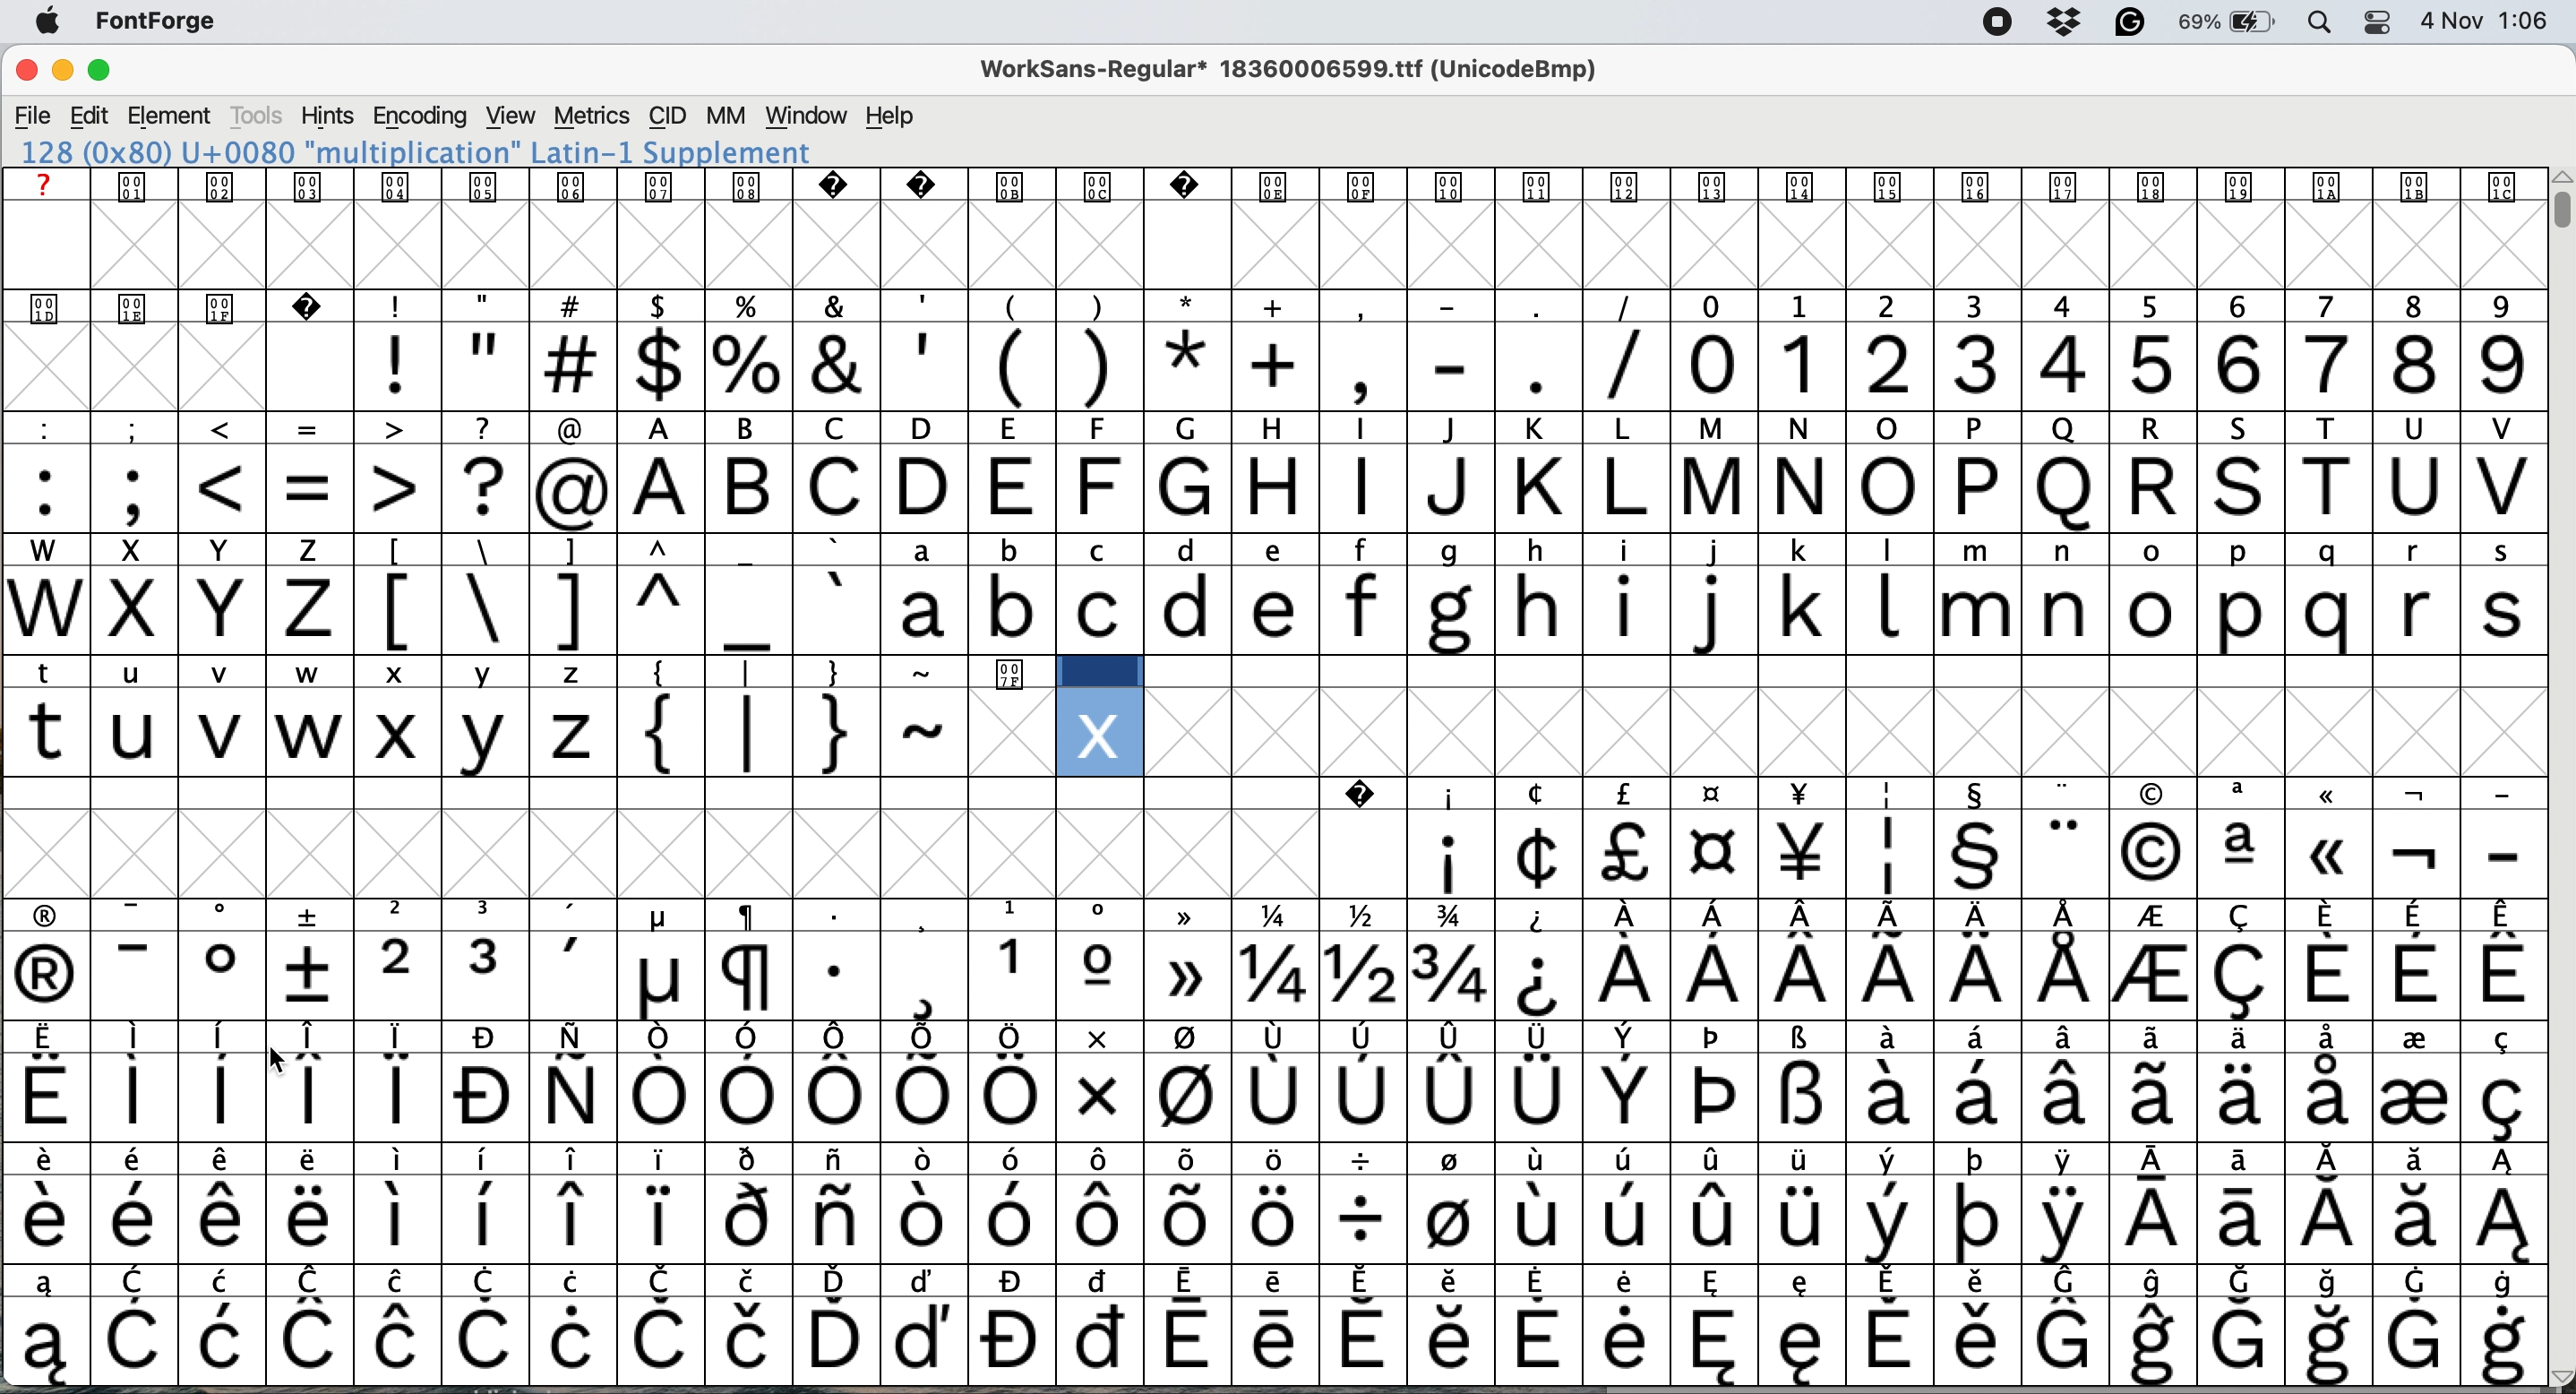 The image size is (2576, 1394). I want to click on special characters, so click(309, 487).